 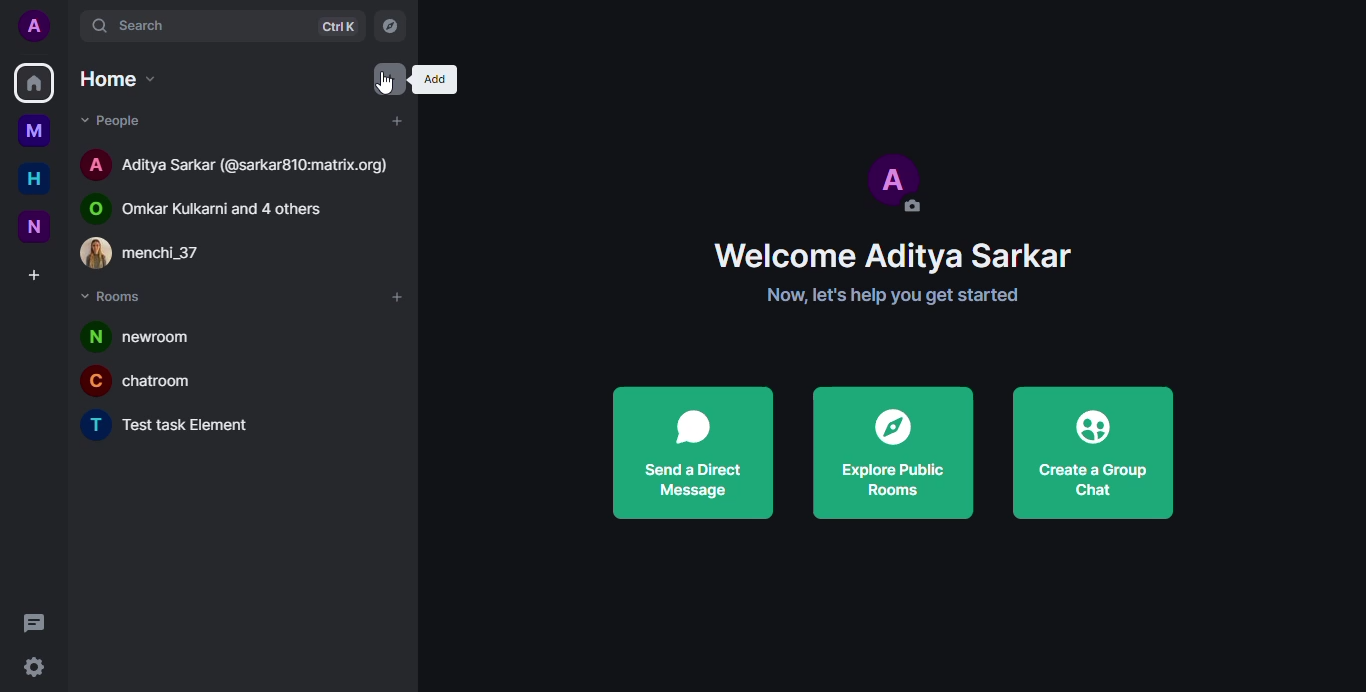 What do you see at coordinates (215, 205) in the screenshot?
I see `public room` at bounding box center [215, 205].